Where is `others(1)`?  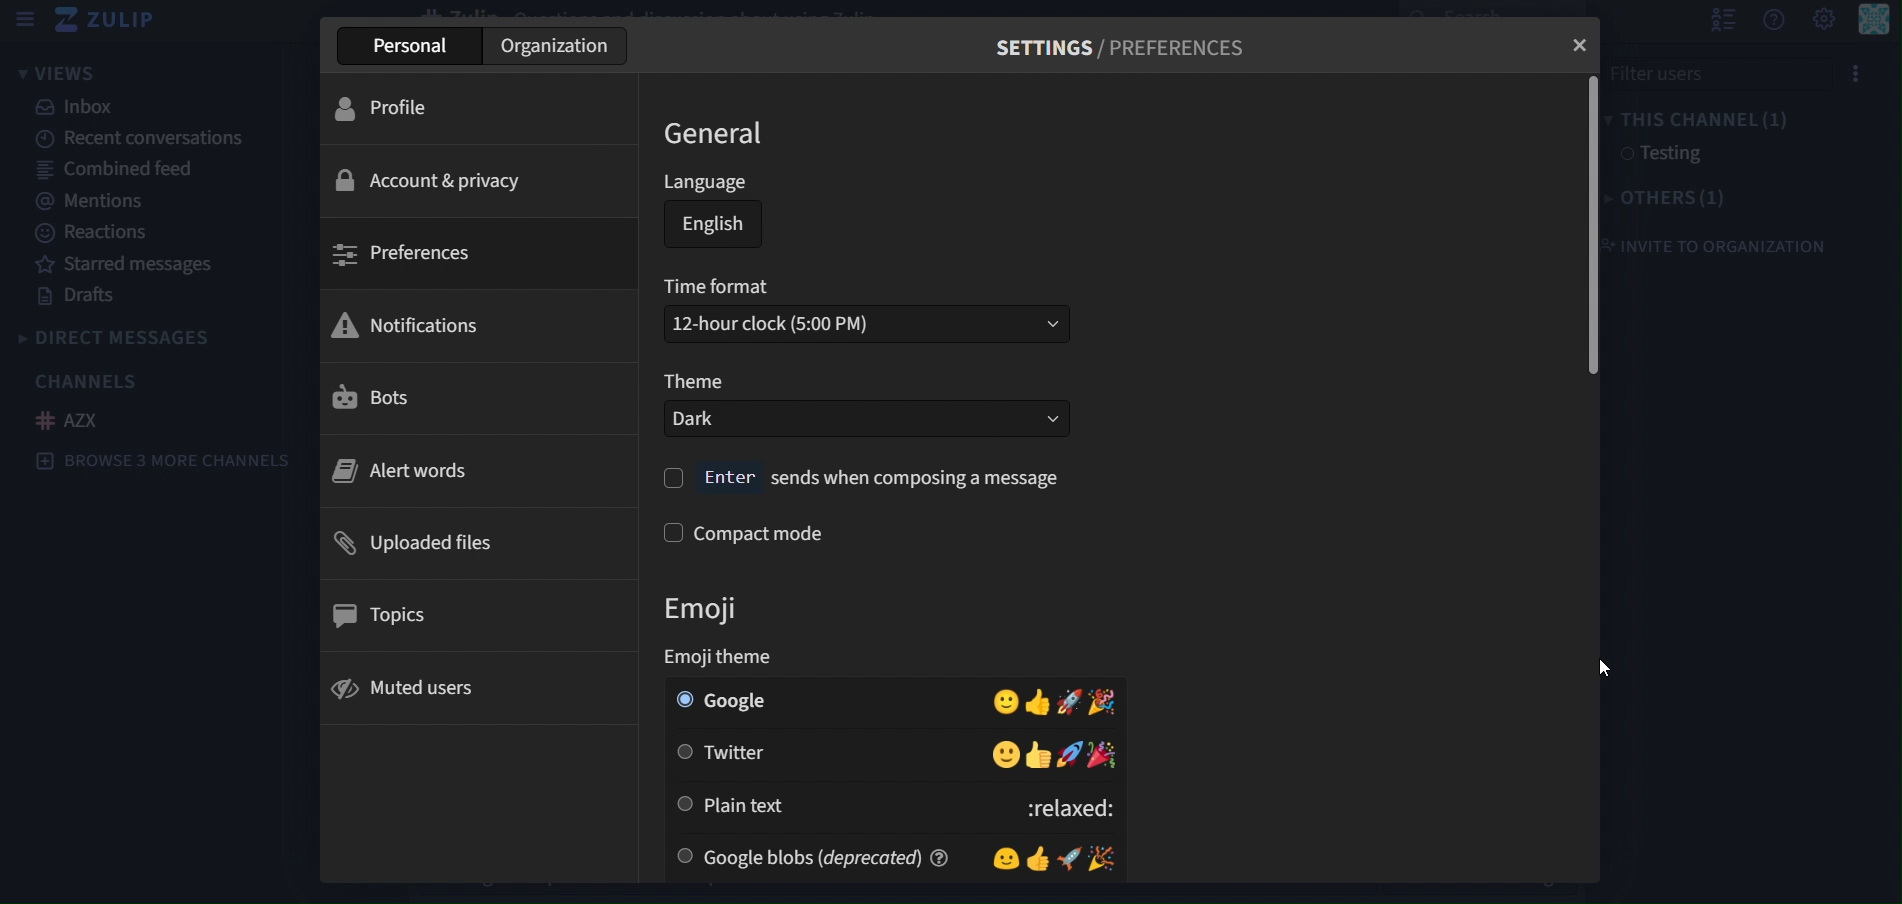
others(1) is located at coordinates (1669, 196).